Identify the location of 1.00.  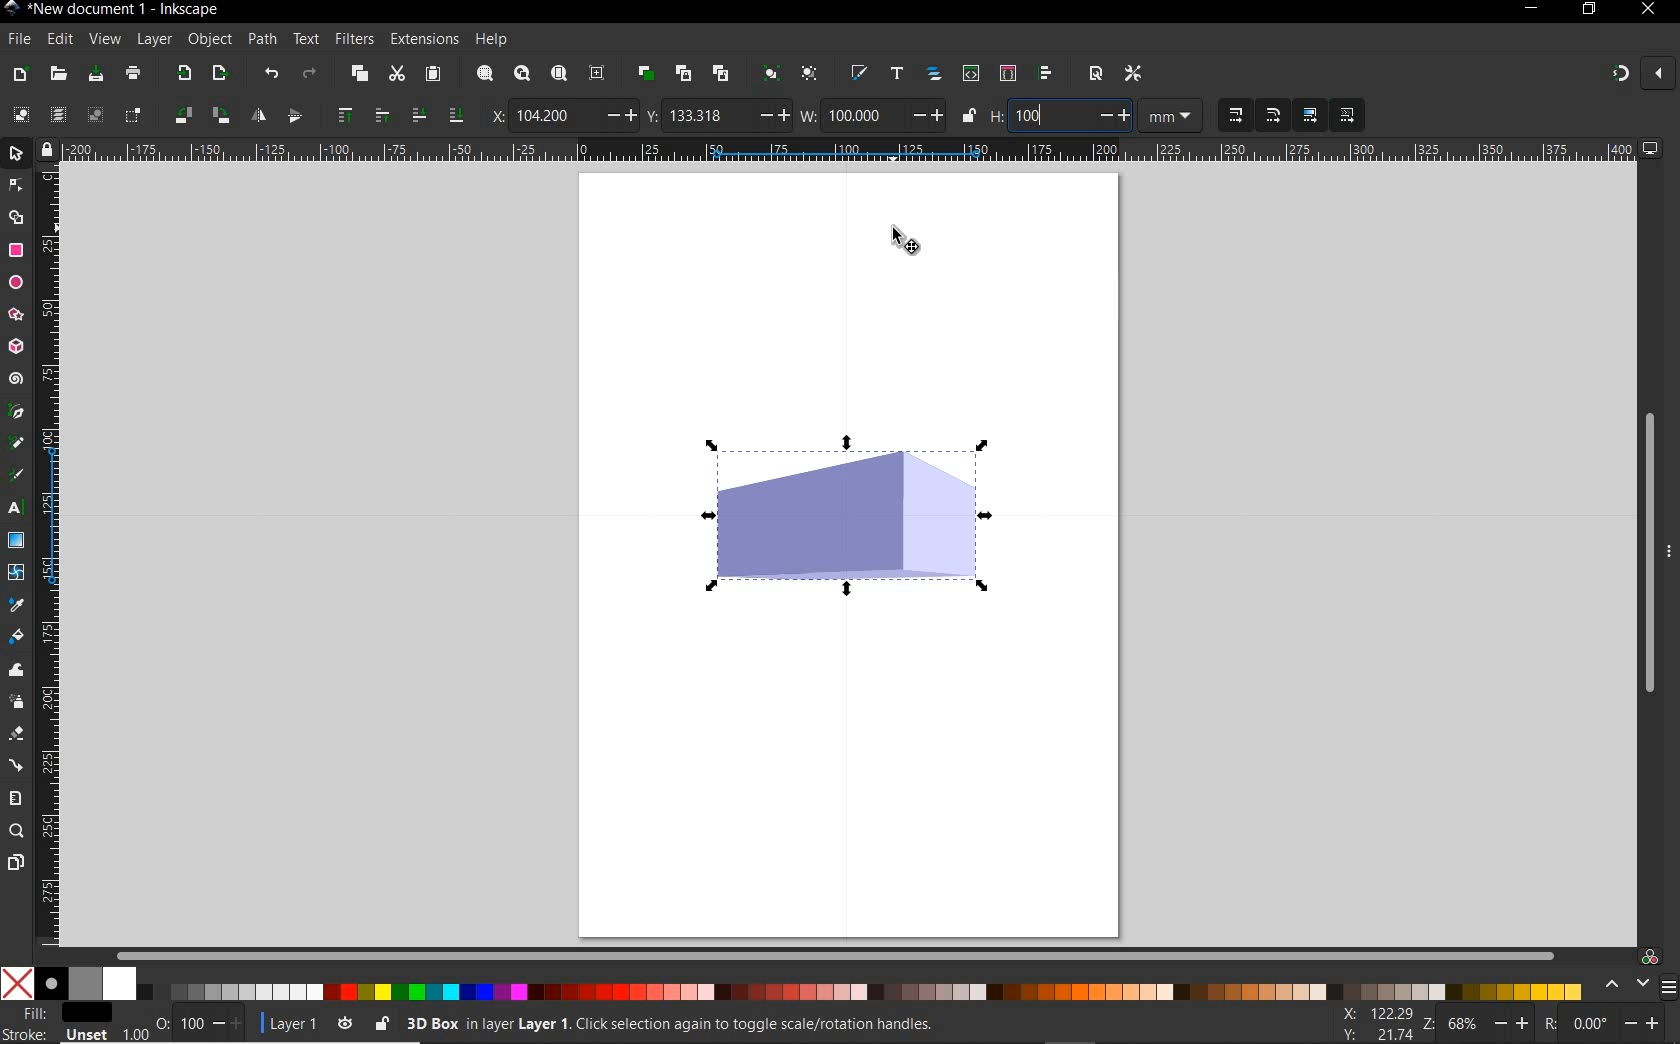
(134, 1032).